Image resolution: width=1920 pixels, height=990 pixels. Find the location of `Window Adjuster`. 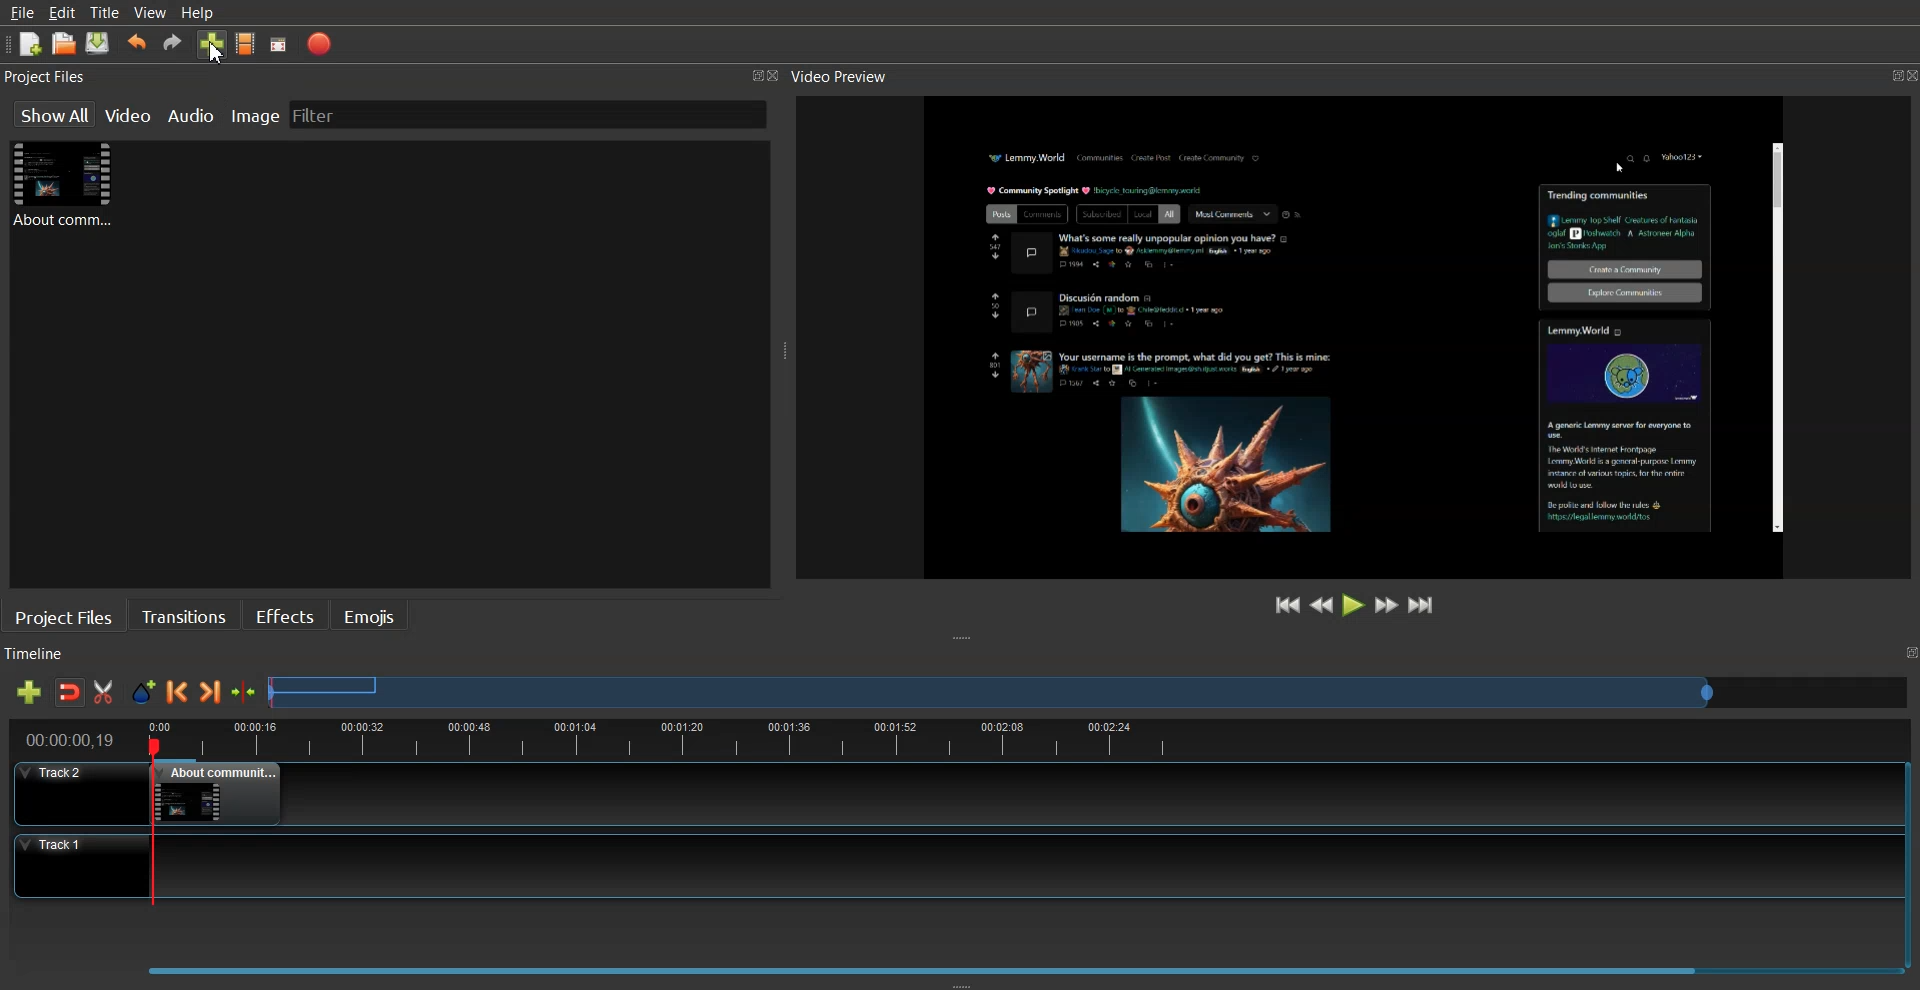

Window Adjuster is located at coordinates (965, 639).